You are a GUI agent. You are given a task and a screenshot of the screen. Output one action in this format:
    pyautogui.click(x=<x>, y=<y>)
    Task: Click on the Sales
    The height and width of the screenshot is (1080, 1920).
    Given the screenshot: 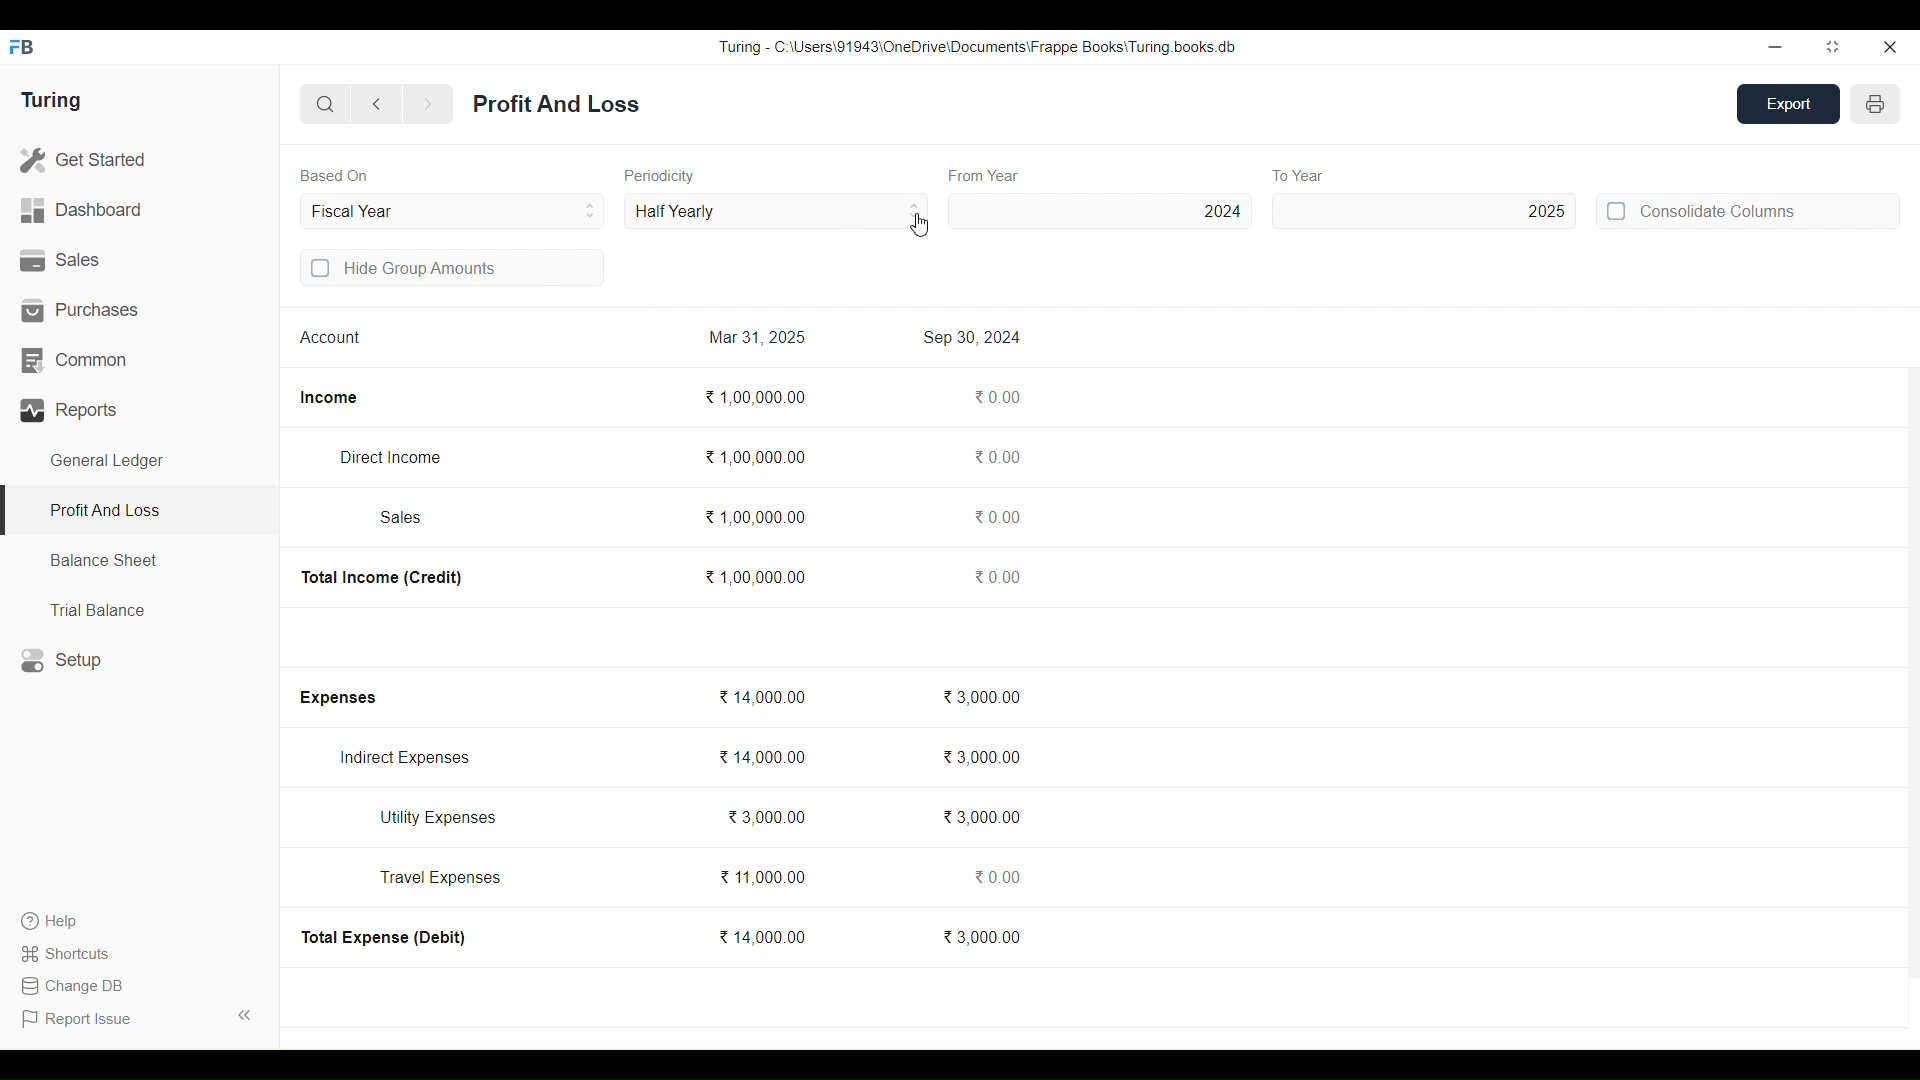 What is the action you would take?
    pyautogui.click(x=139, y=261)
    